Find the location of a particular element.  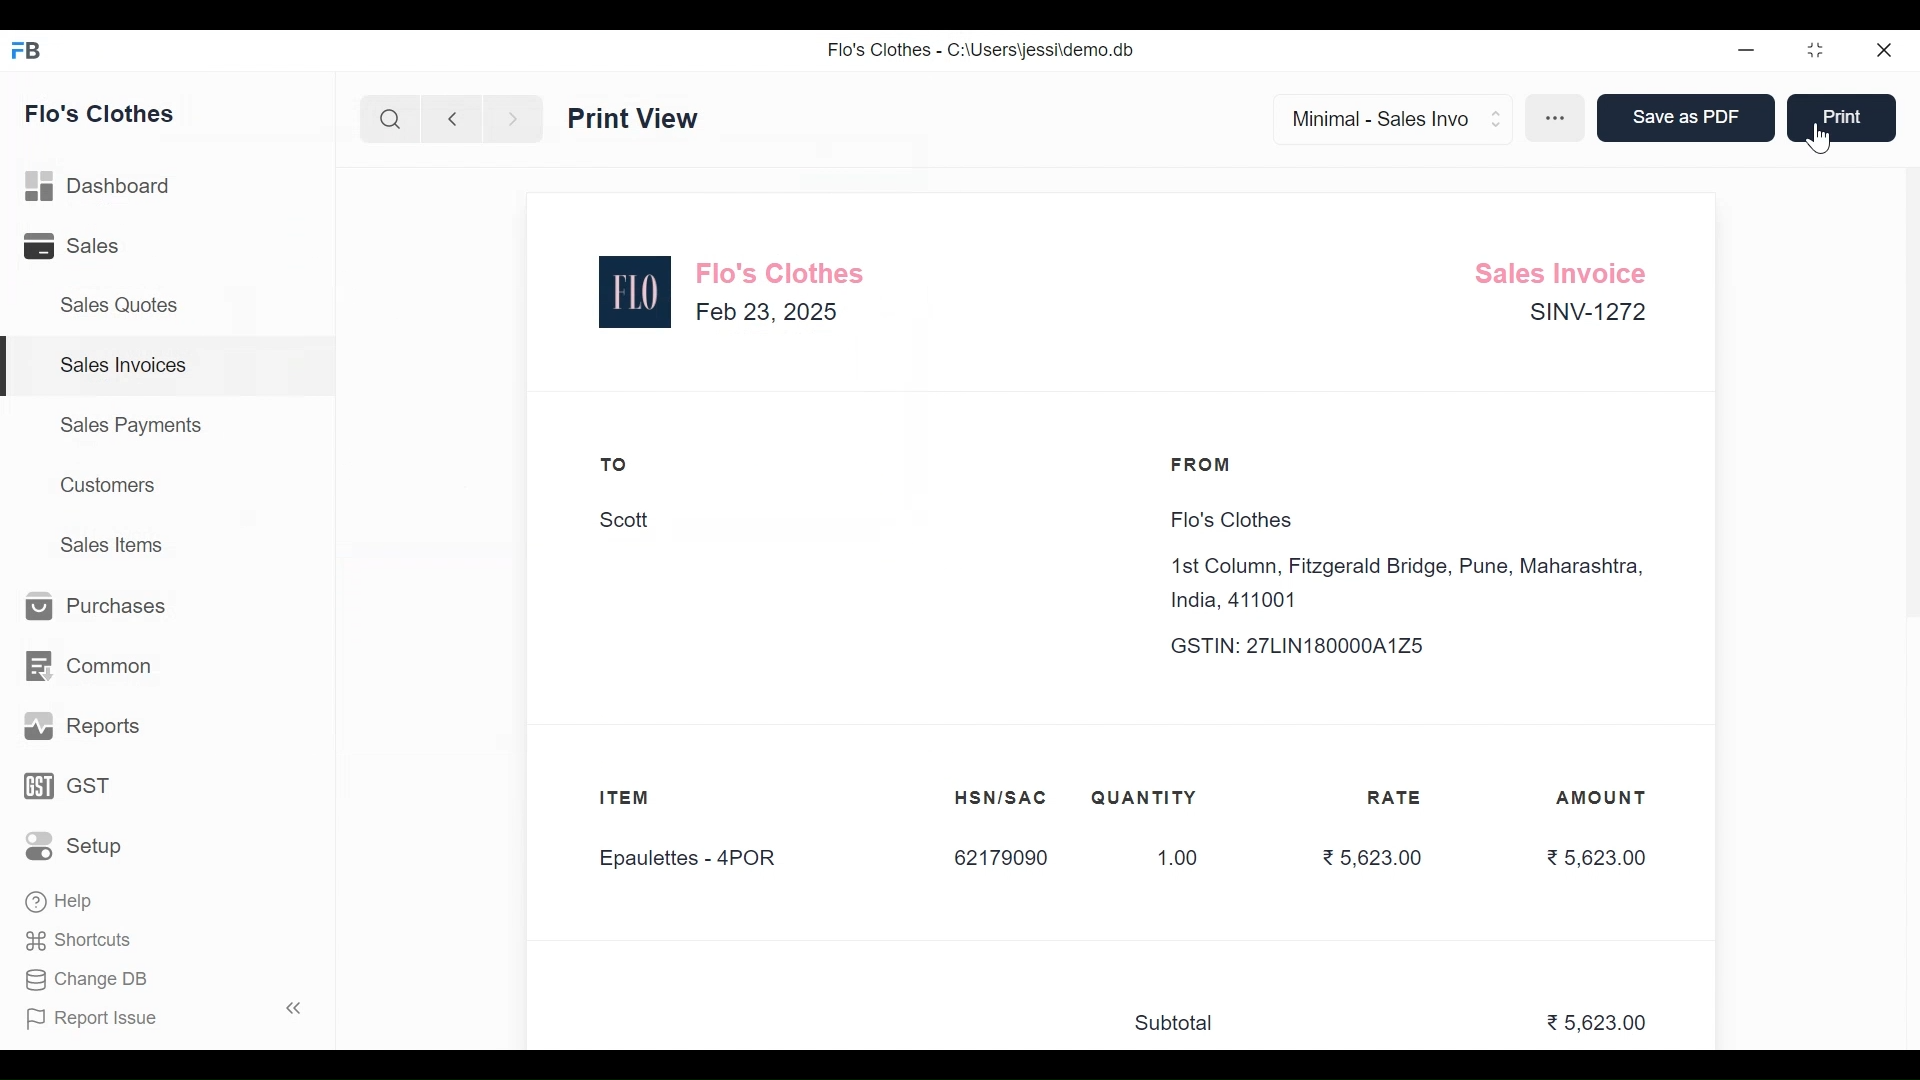

Reports is located at coordinates (85, 724).